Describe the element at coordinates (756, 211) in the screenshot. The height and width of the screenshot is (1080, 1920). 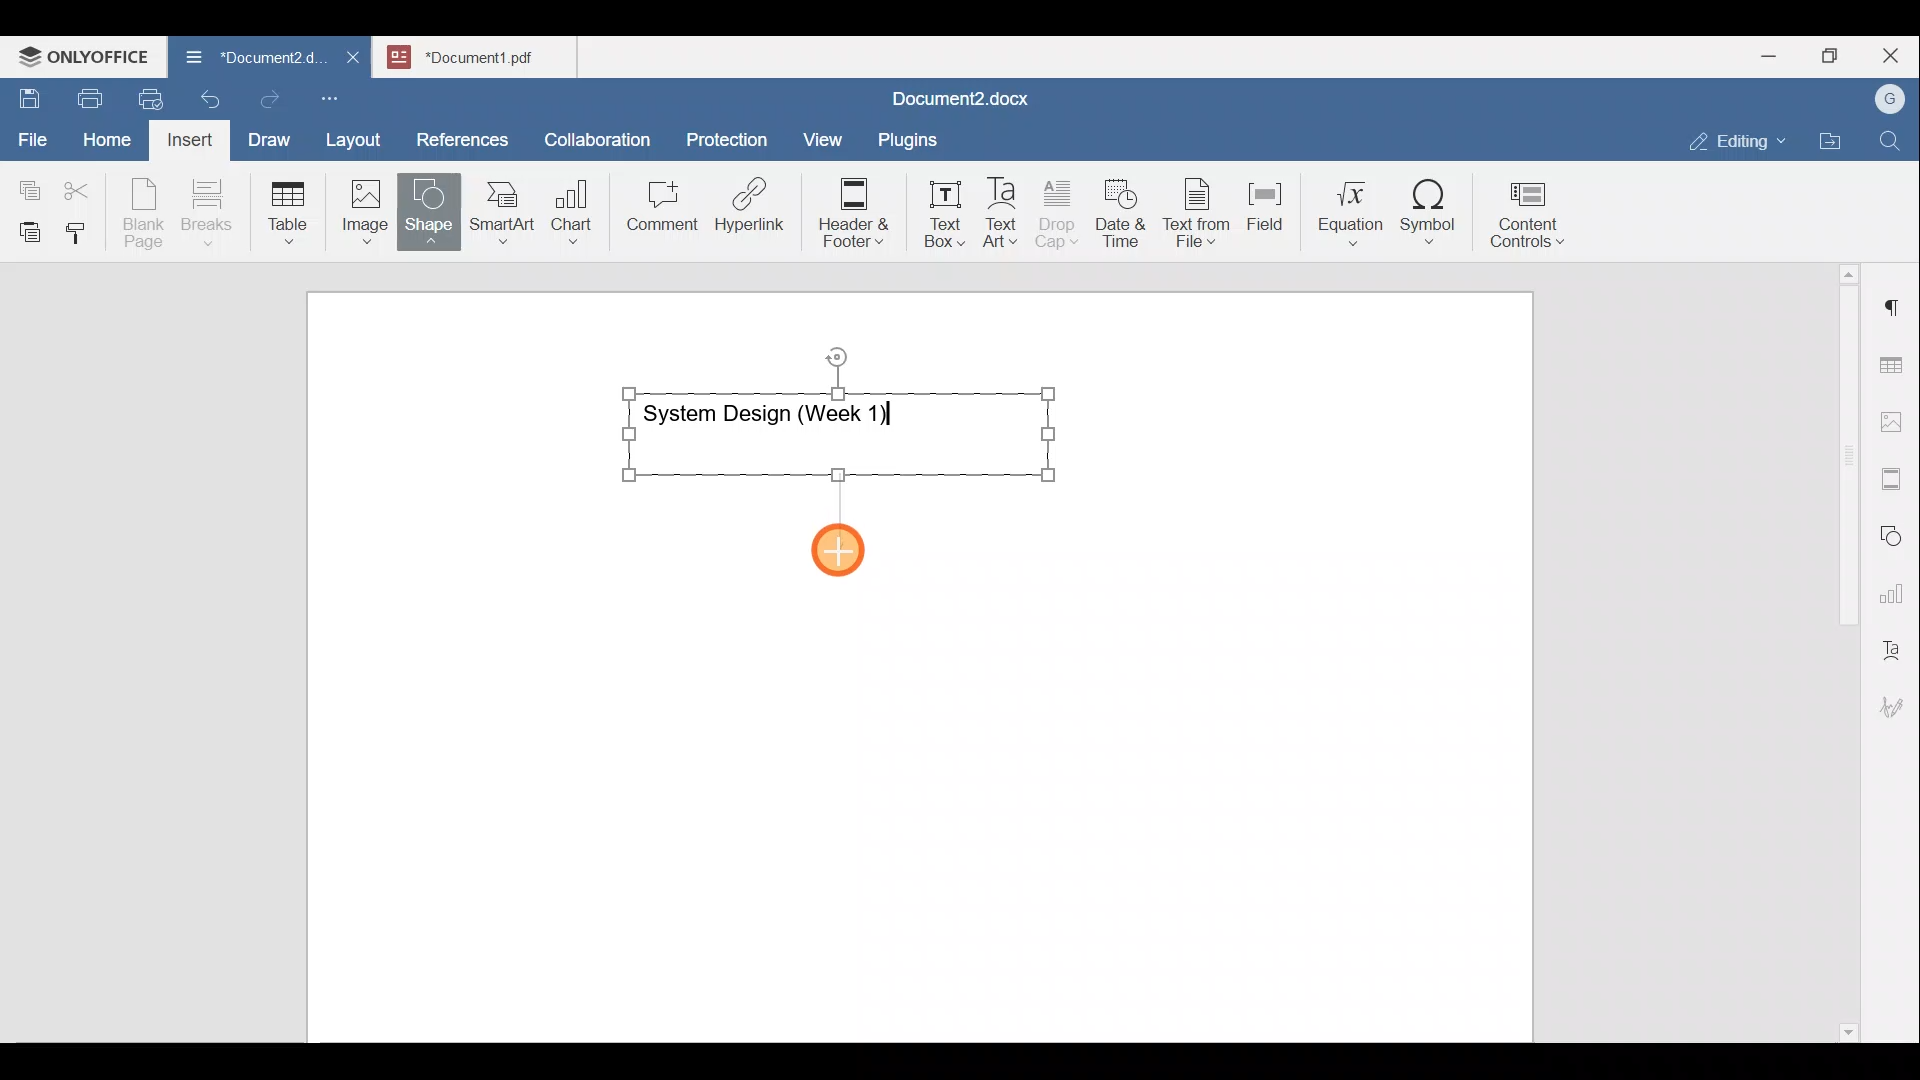
I see `Hyperlink` at that location.